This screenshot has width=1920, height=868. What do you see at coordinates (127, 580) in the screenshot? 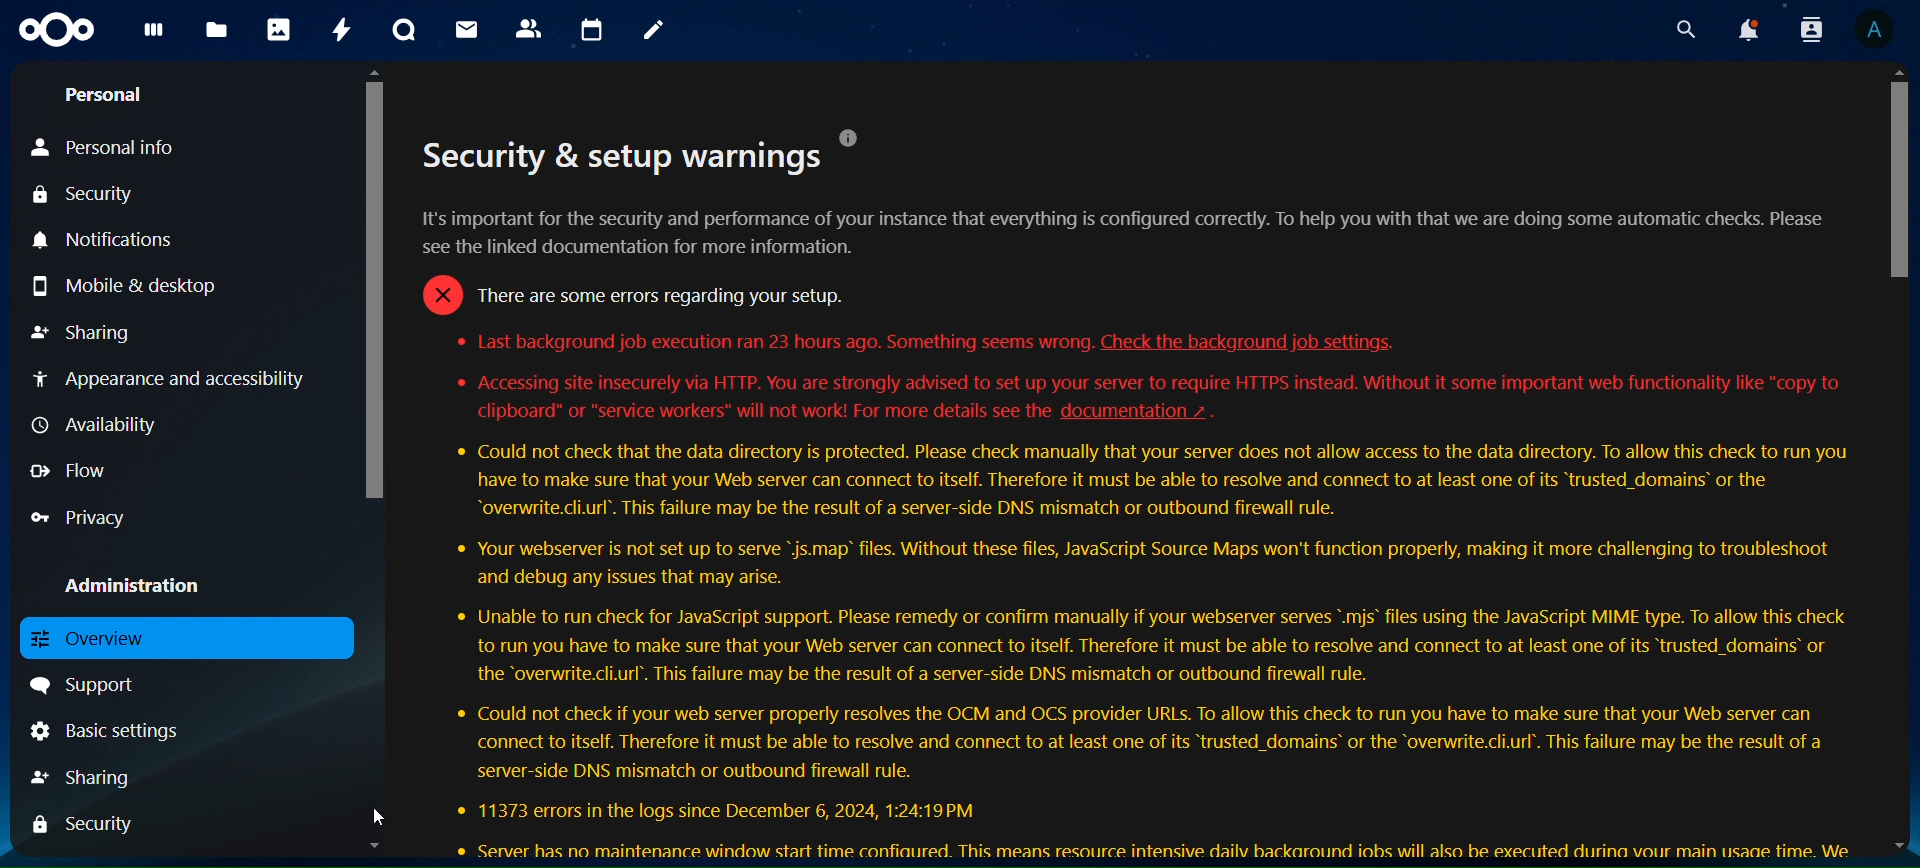
I see `admininstration` at bounding box center [127, 580].